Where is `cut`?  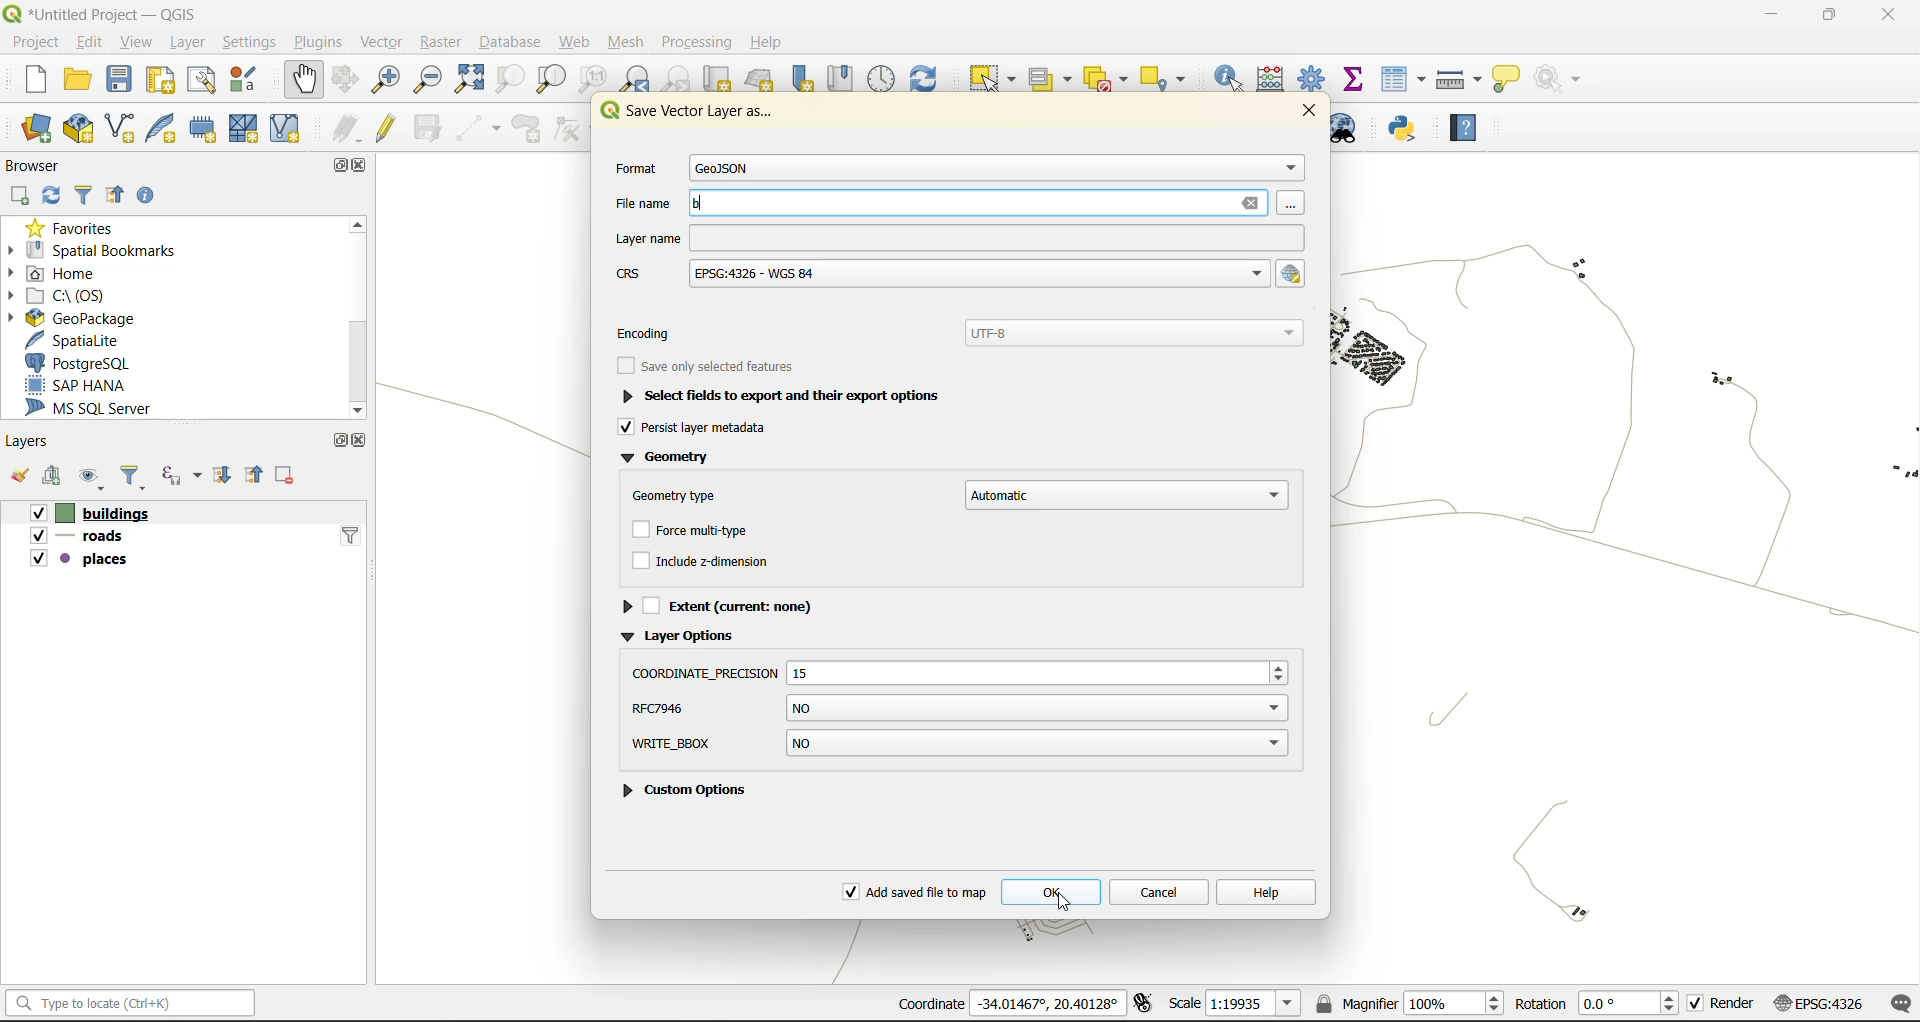
cut is located at coordinates (719, 78).